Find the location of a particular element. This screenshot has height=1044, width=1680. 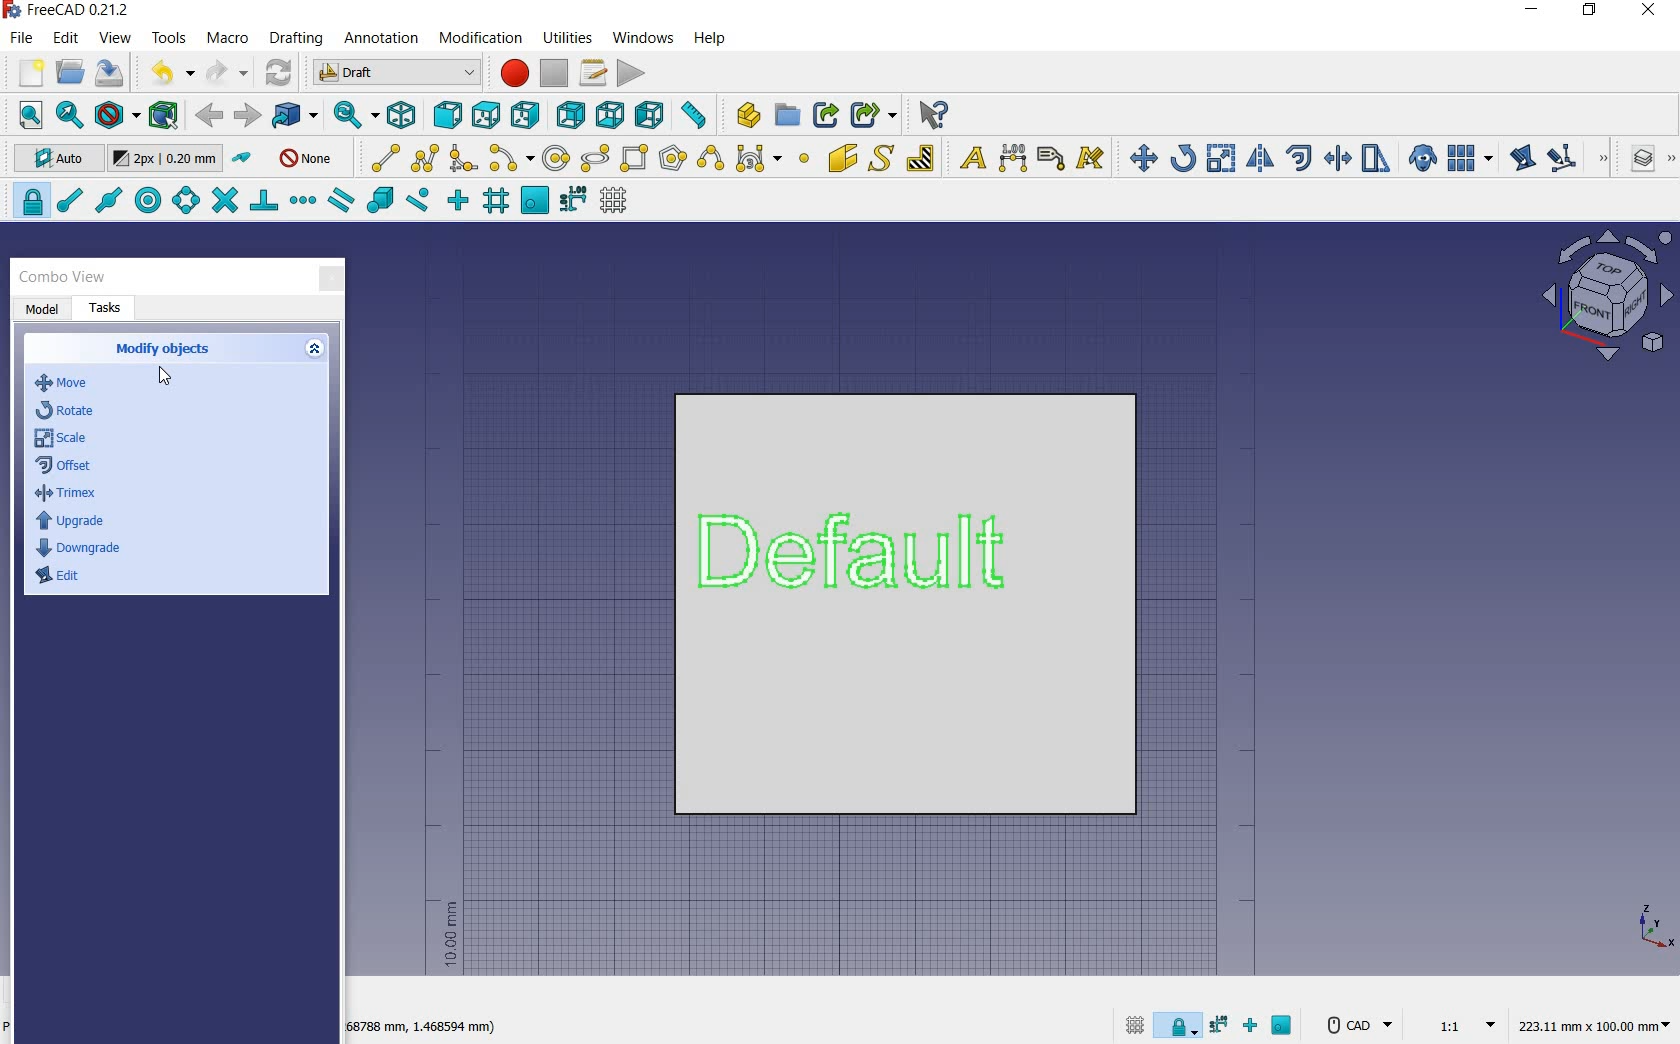

minimize is located at coordinates (1533, 12).